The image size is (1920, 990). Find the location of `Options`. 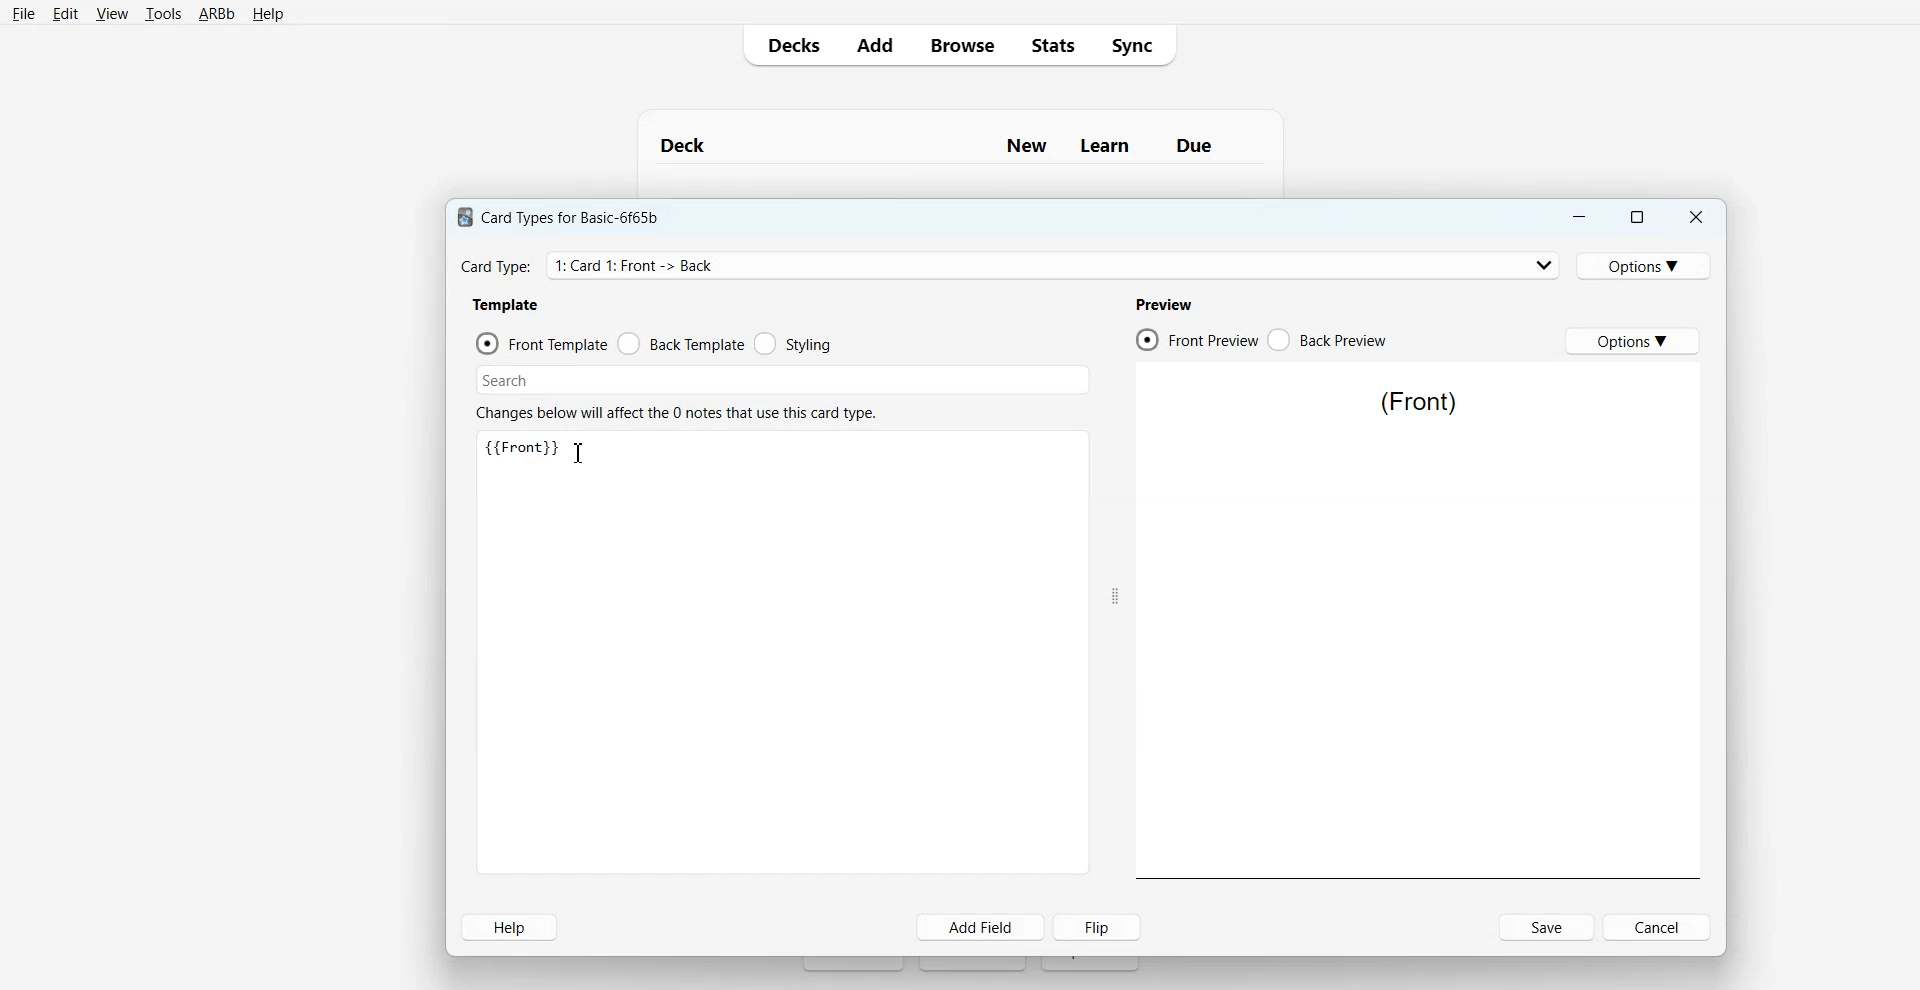

Options is located at coordinates (1648, 264).